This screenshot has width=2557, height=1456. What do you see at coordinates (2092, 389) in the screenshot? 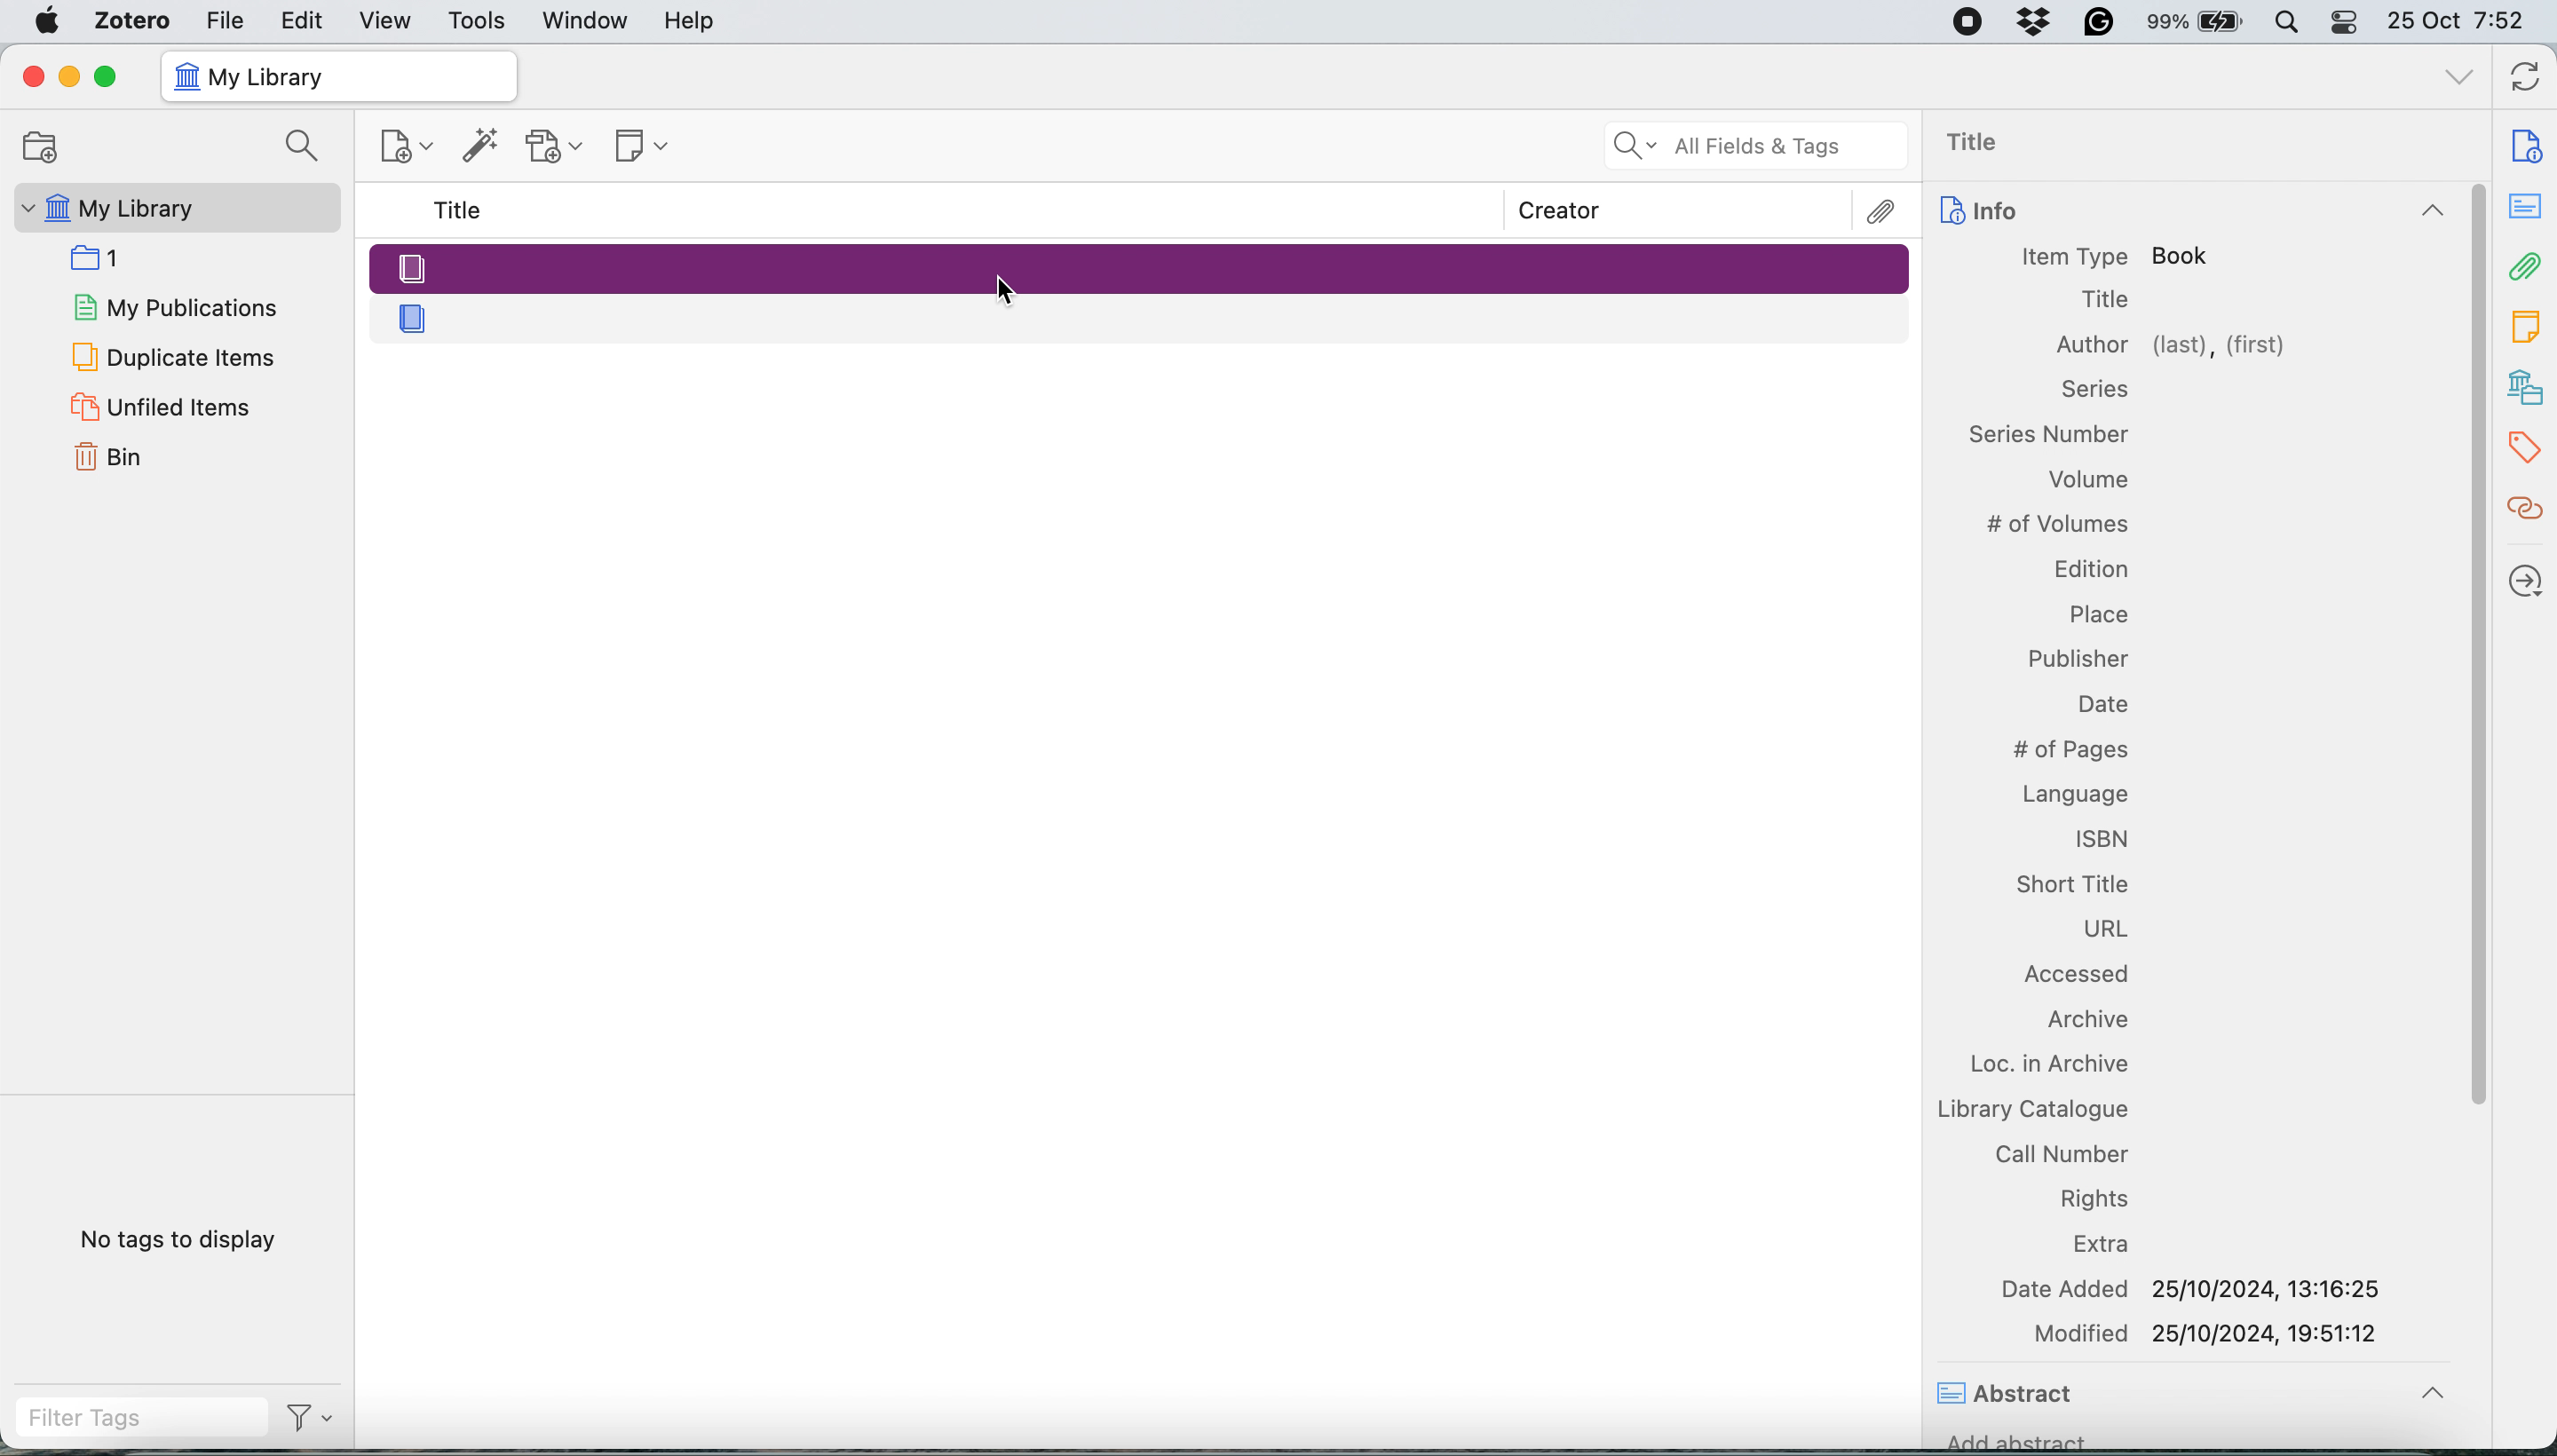
I see `` at bounding box center [2092, 389].